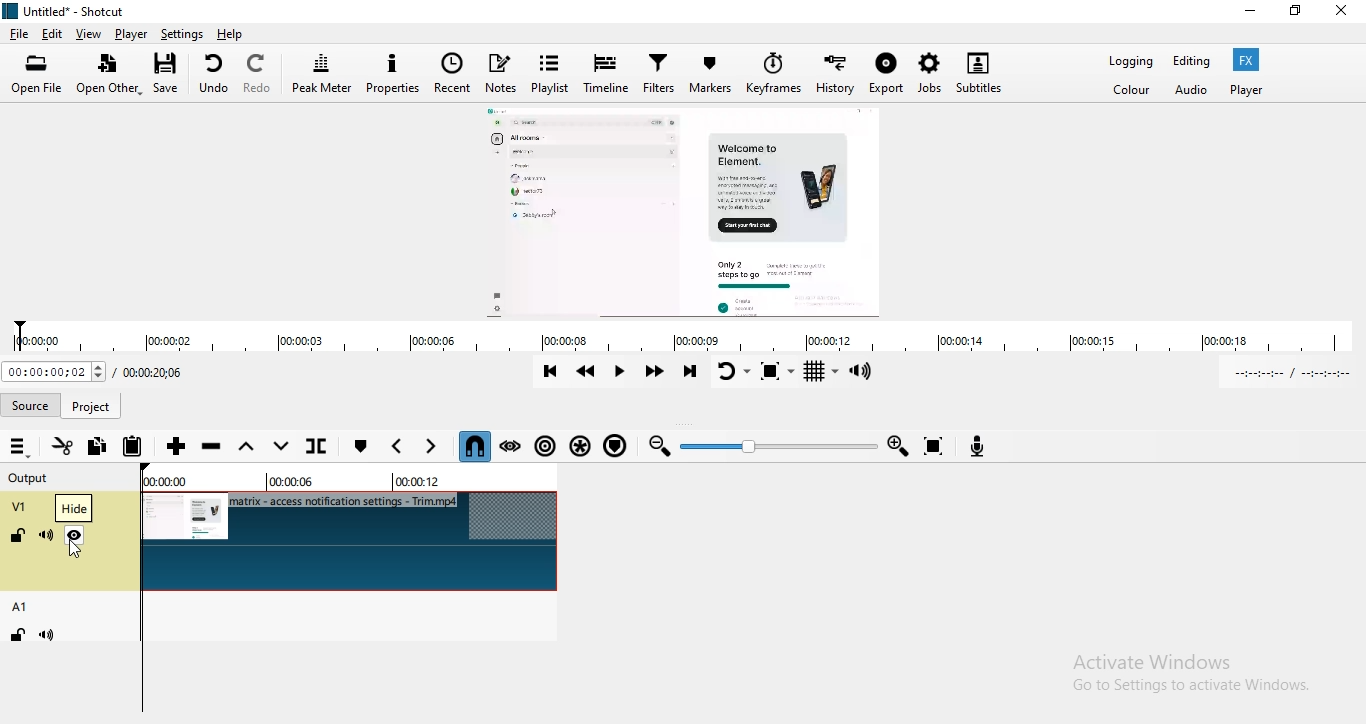  I want to click on Video track, so click(351, 542).